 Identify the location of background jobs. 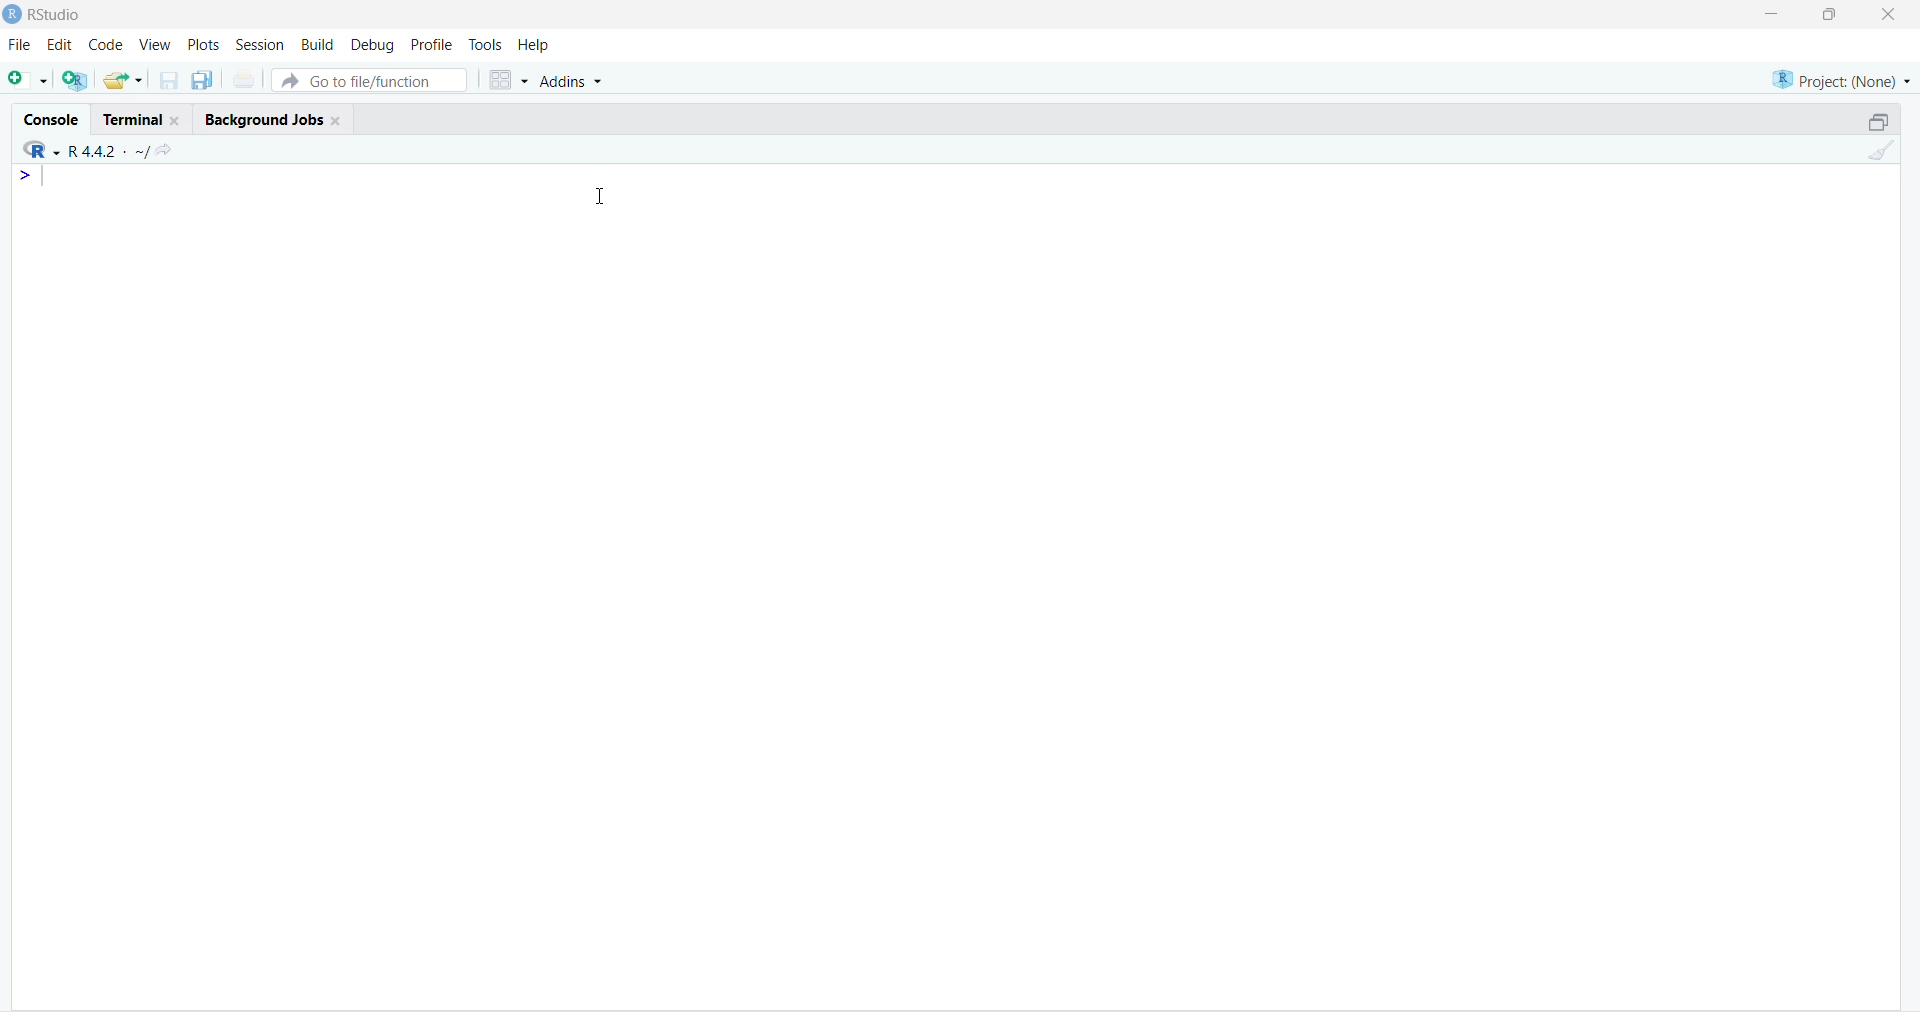
(264, 120).